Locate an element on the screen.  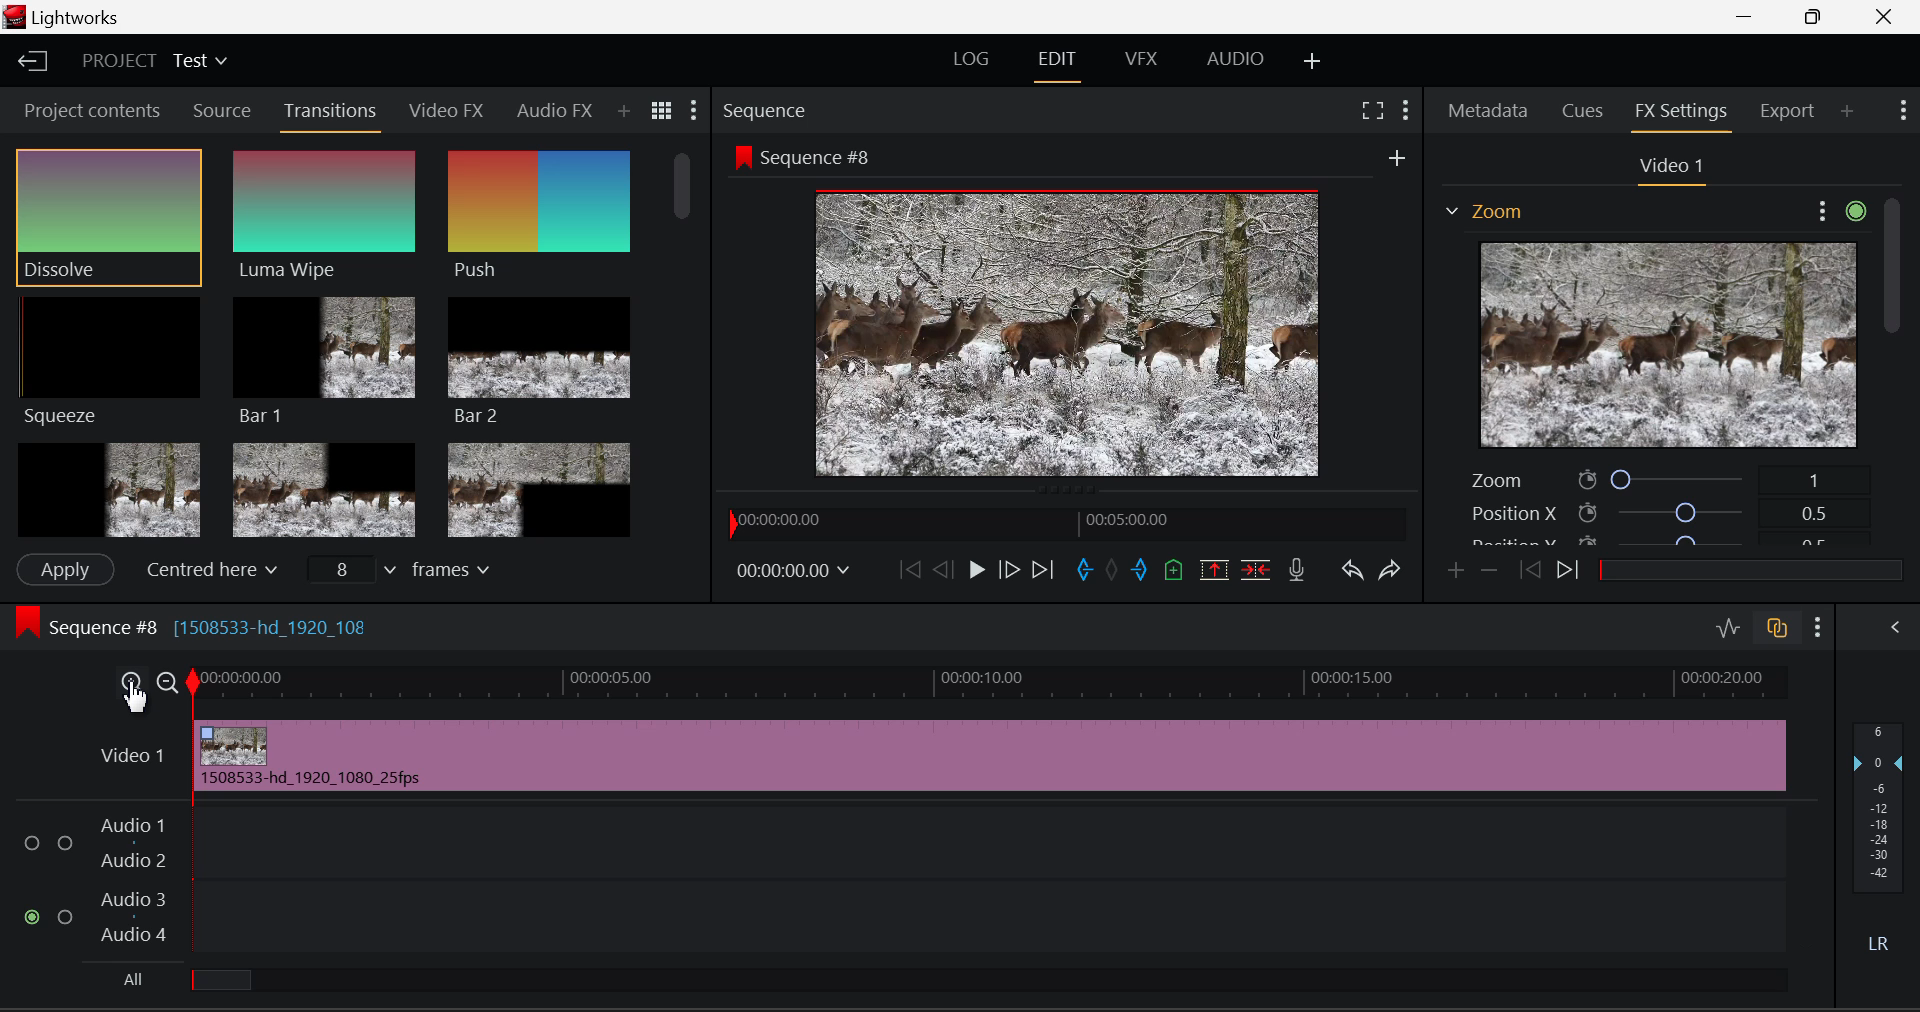
Export is located at coordinates (1786, 112).